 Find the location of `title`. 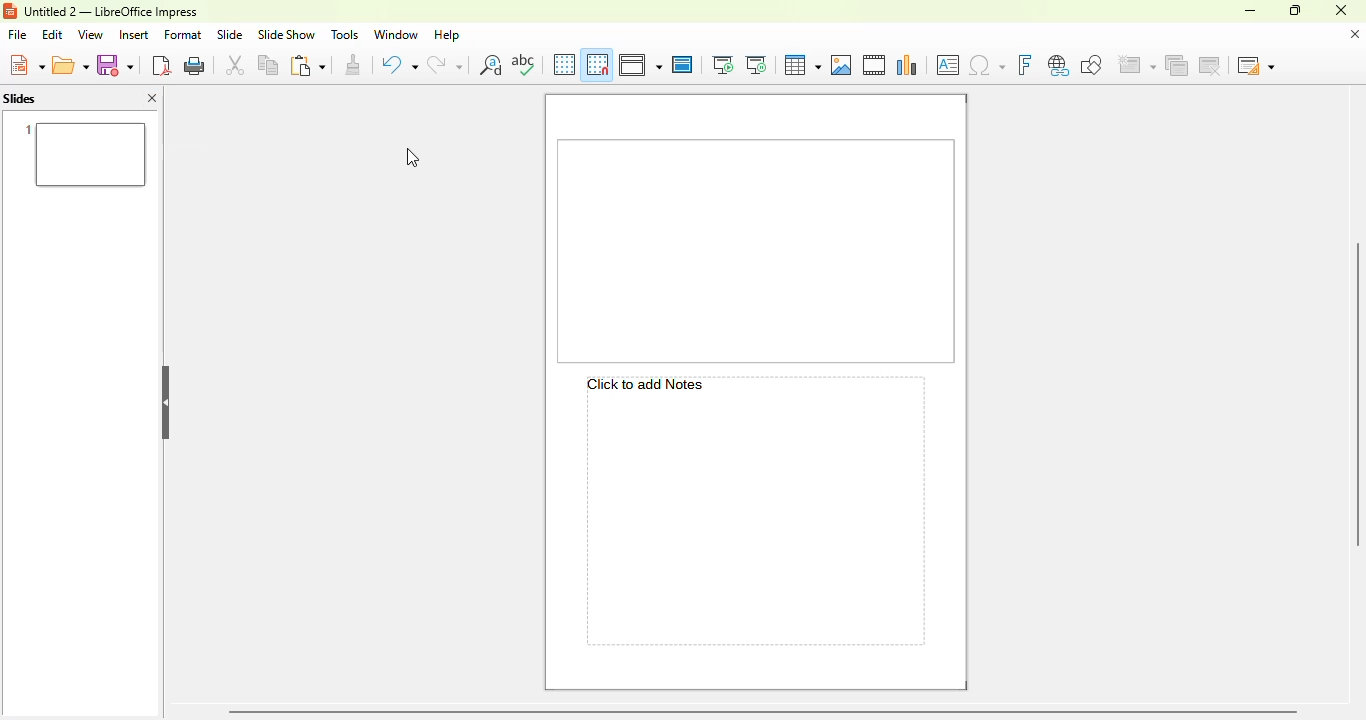

title is located at coordinates (111, 12).